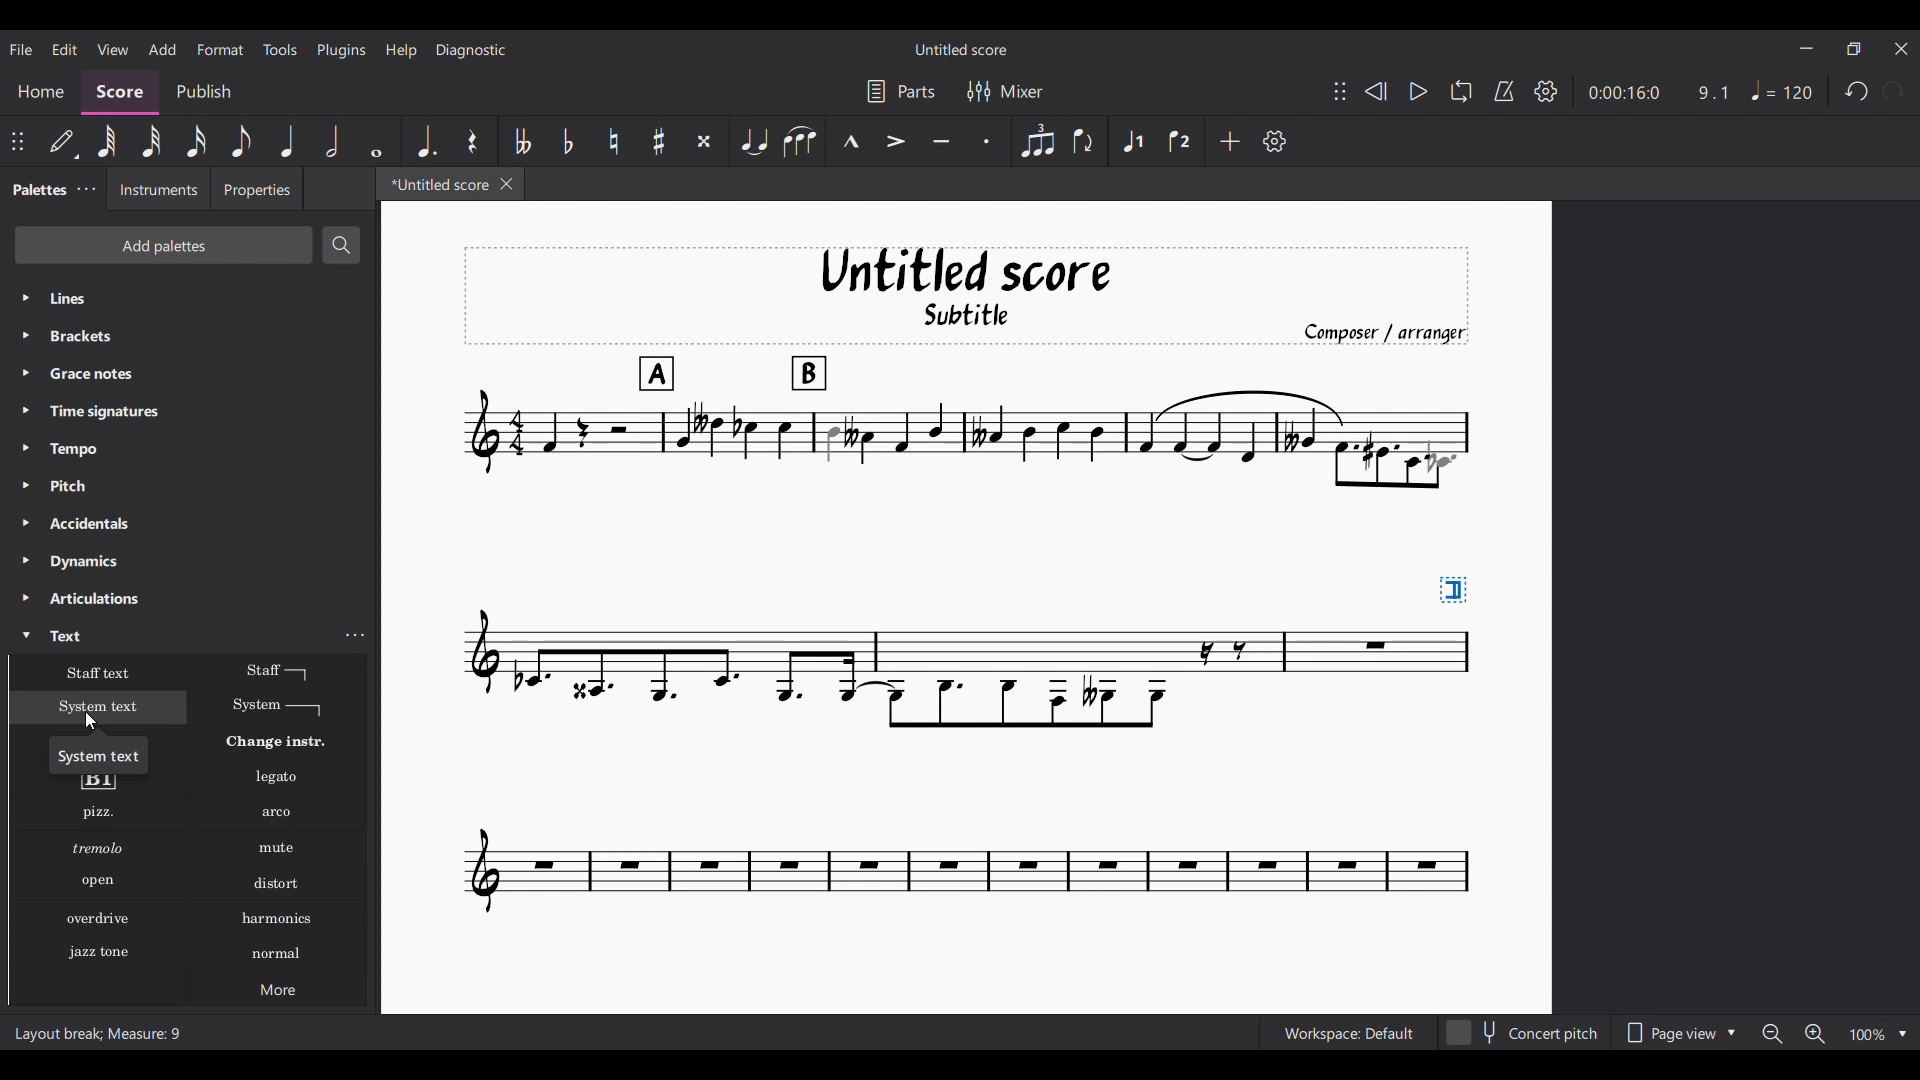 Image resolution: width=1920 pixels, height=1080 pixels. What do you see at coordinates (21, 49) in the screenshot?
I see `File menu` at bounding box center [21, 49].